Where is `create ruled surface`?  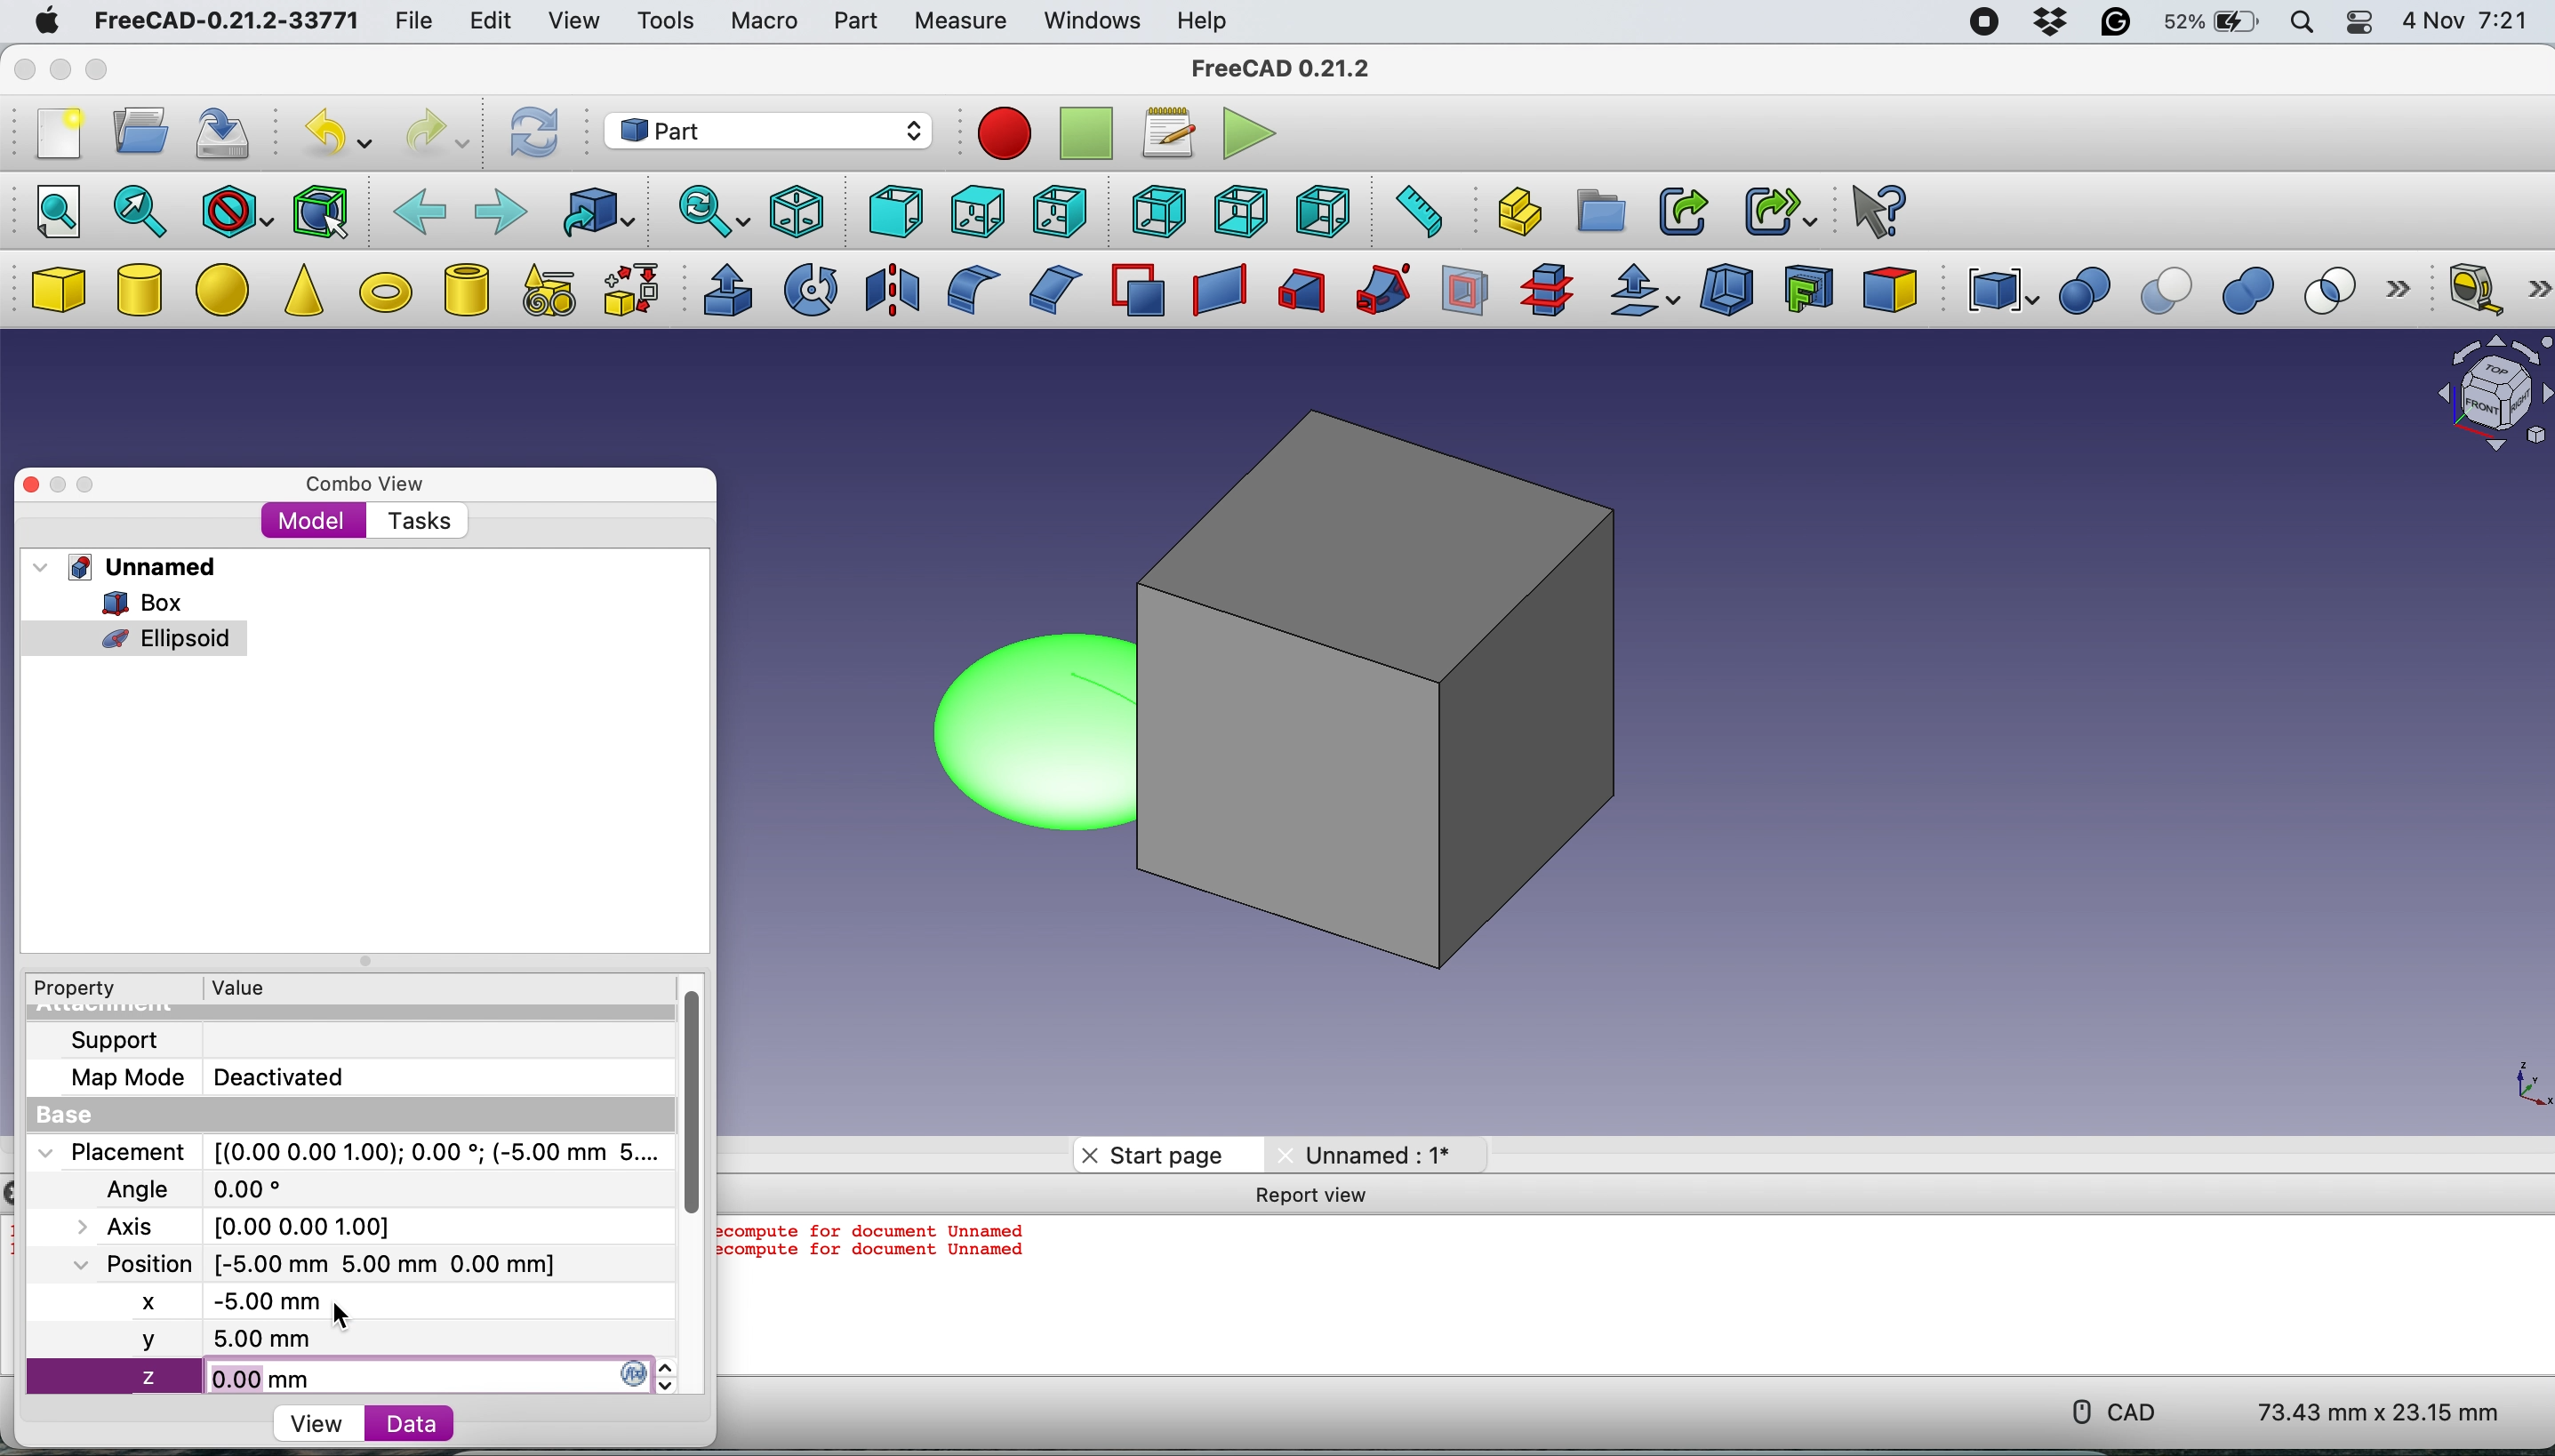
create ruled surface is located at coordinates (1214, 291).